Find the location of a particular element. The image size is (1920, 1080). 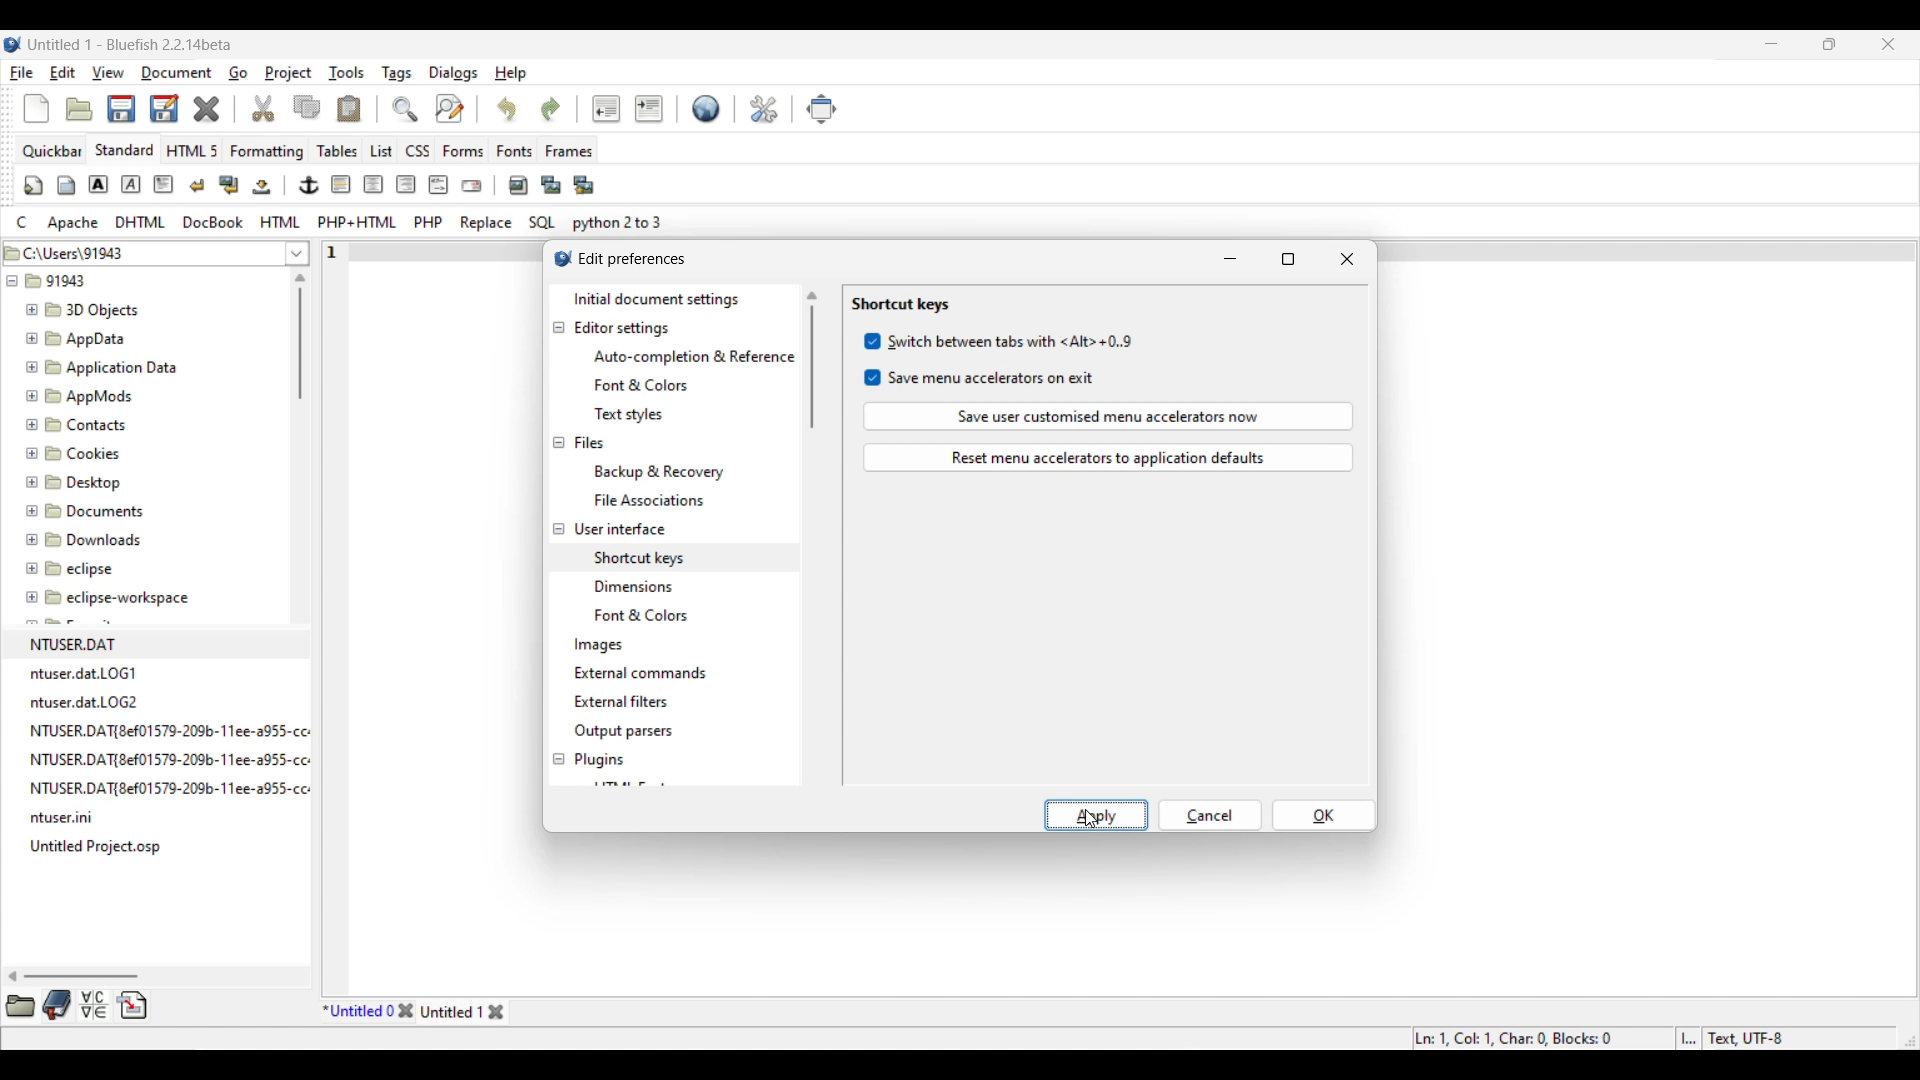

ntuser.ini is located at coordinates (68, 820).